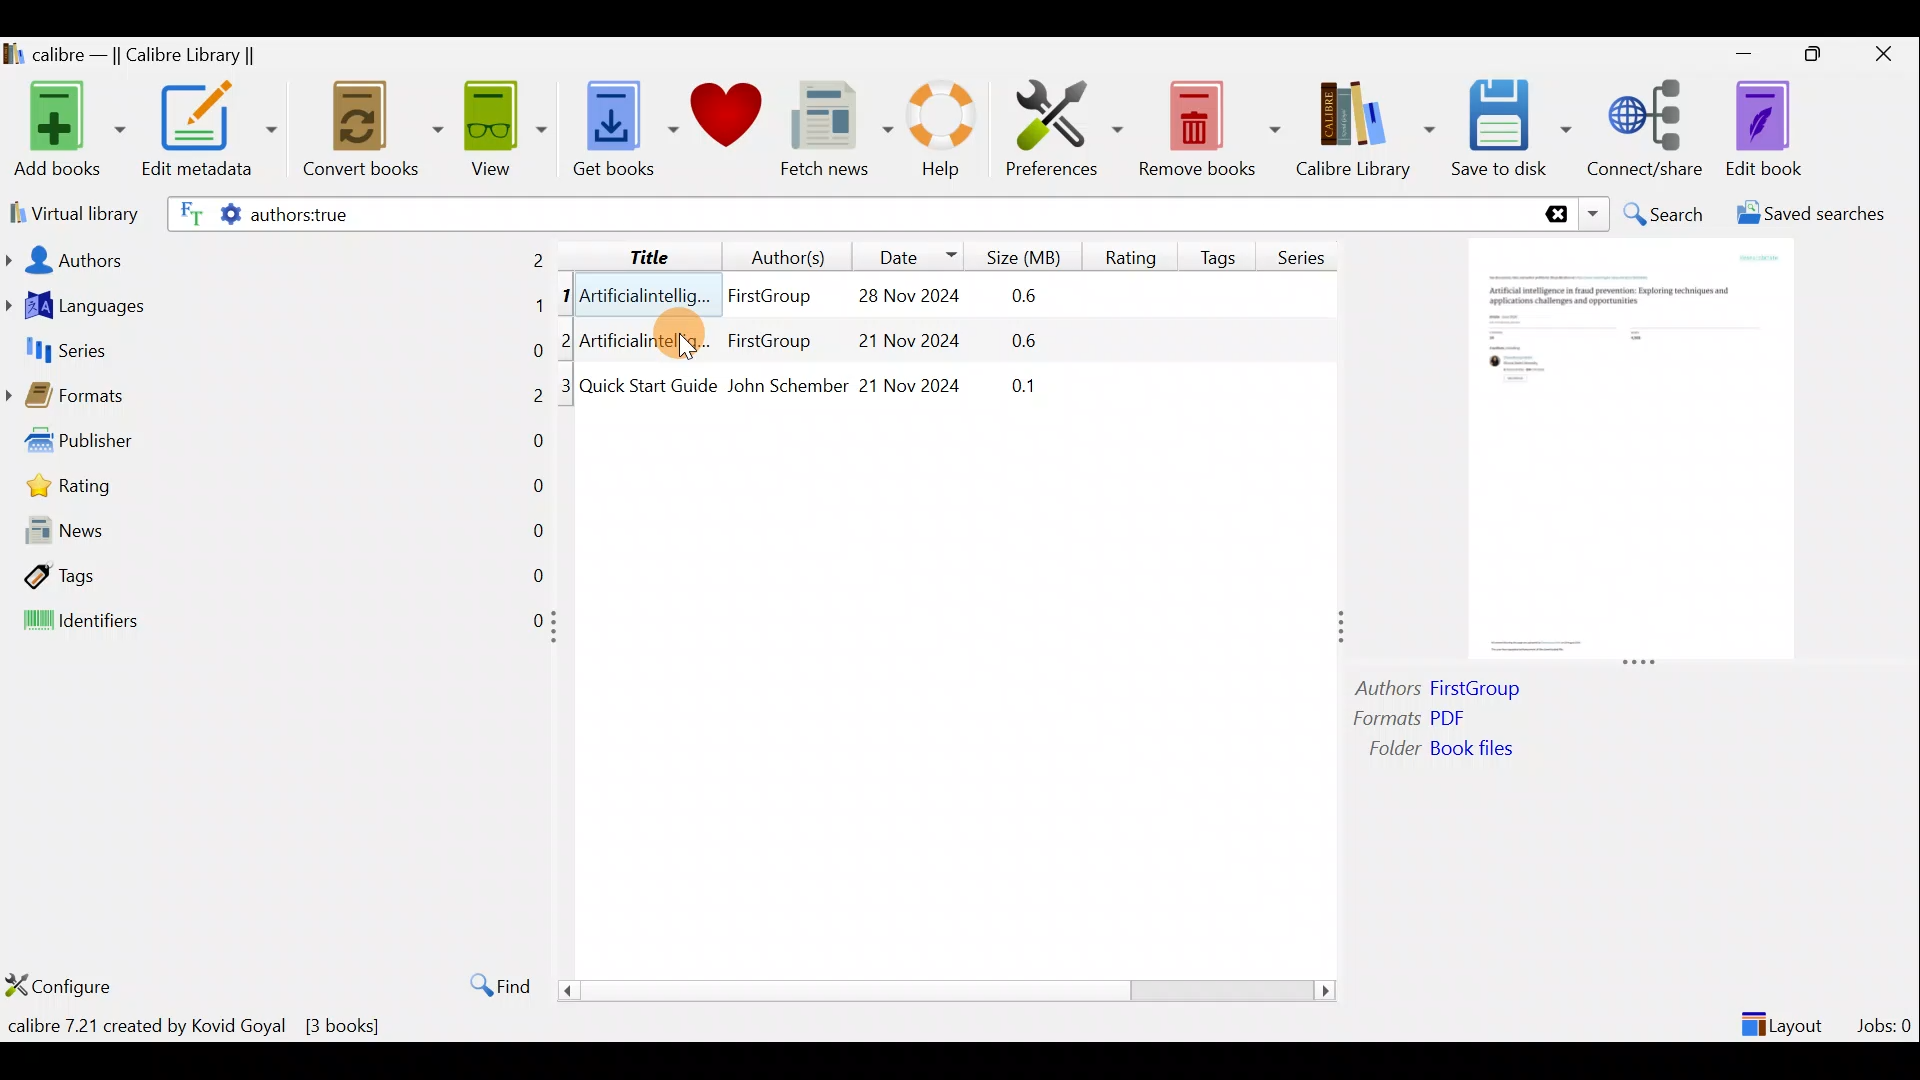  I want to click on Calibre library, so click(1364, 125).